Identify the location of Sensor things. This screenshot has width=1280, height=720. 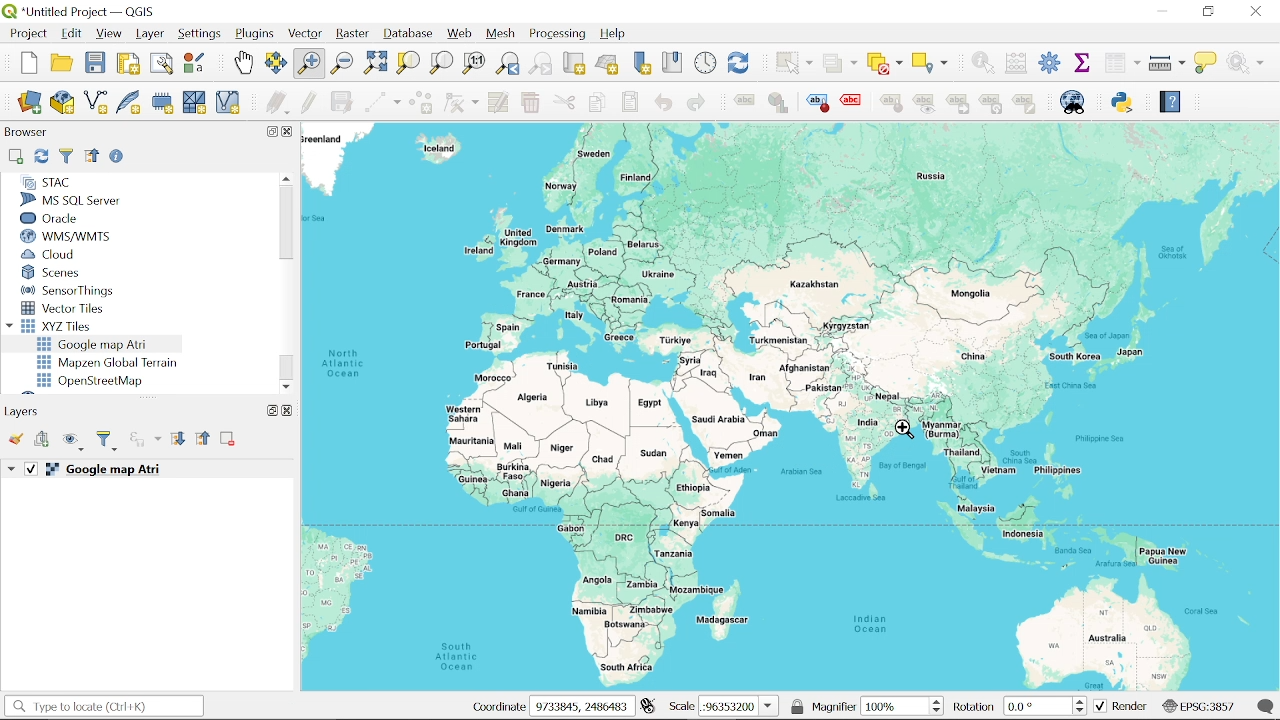
(68, 290).